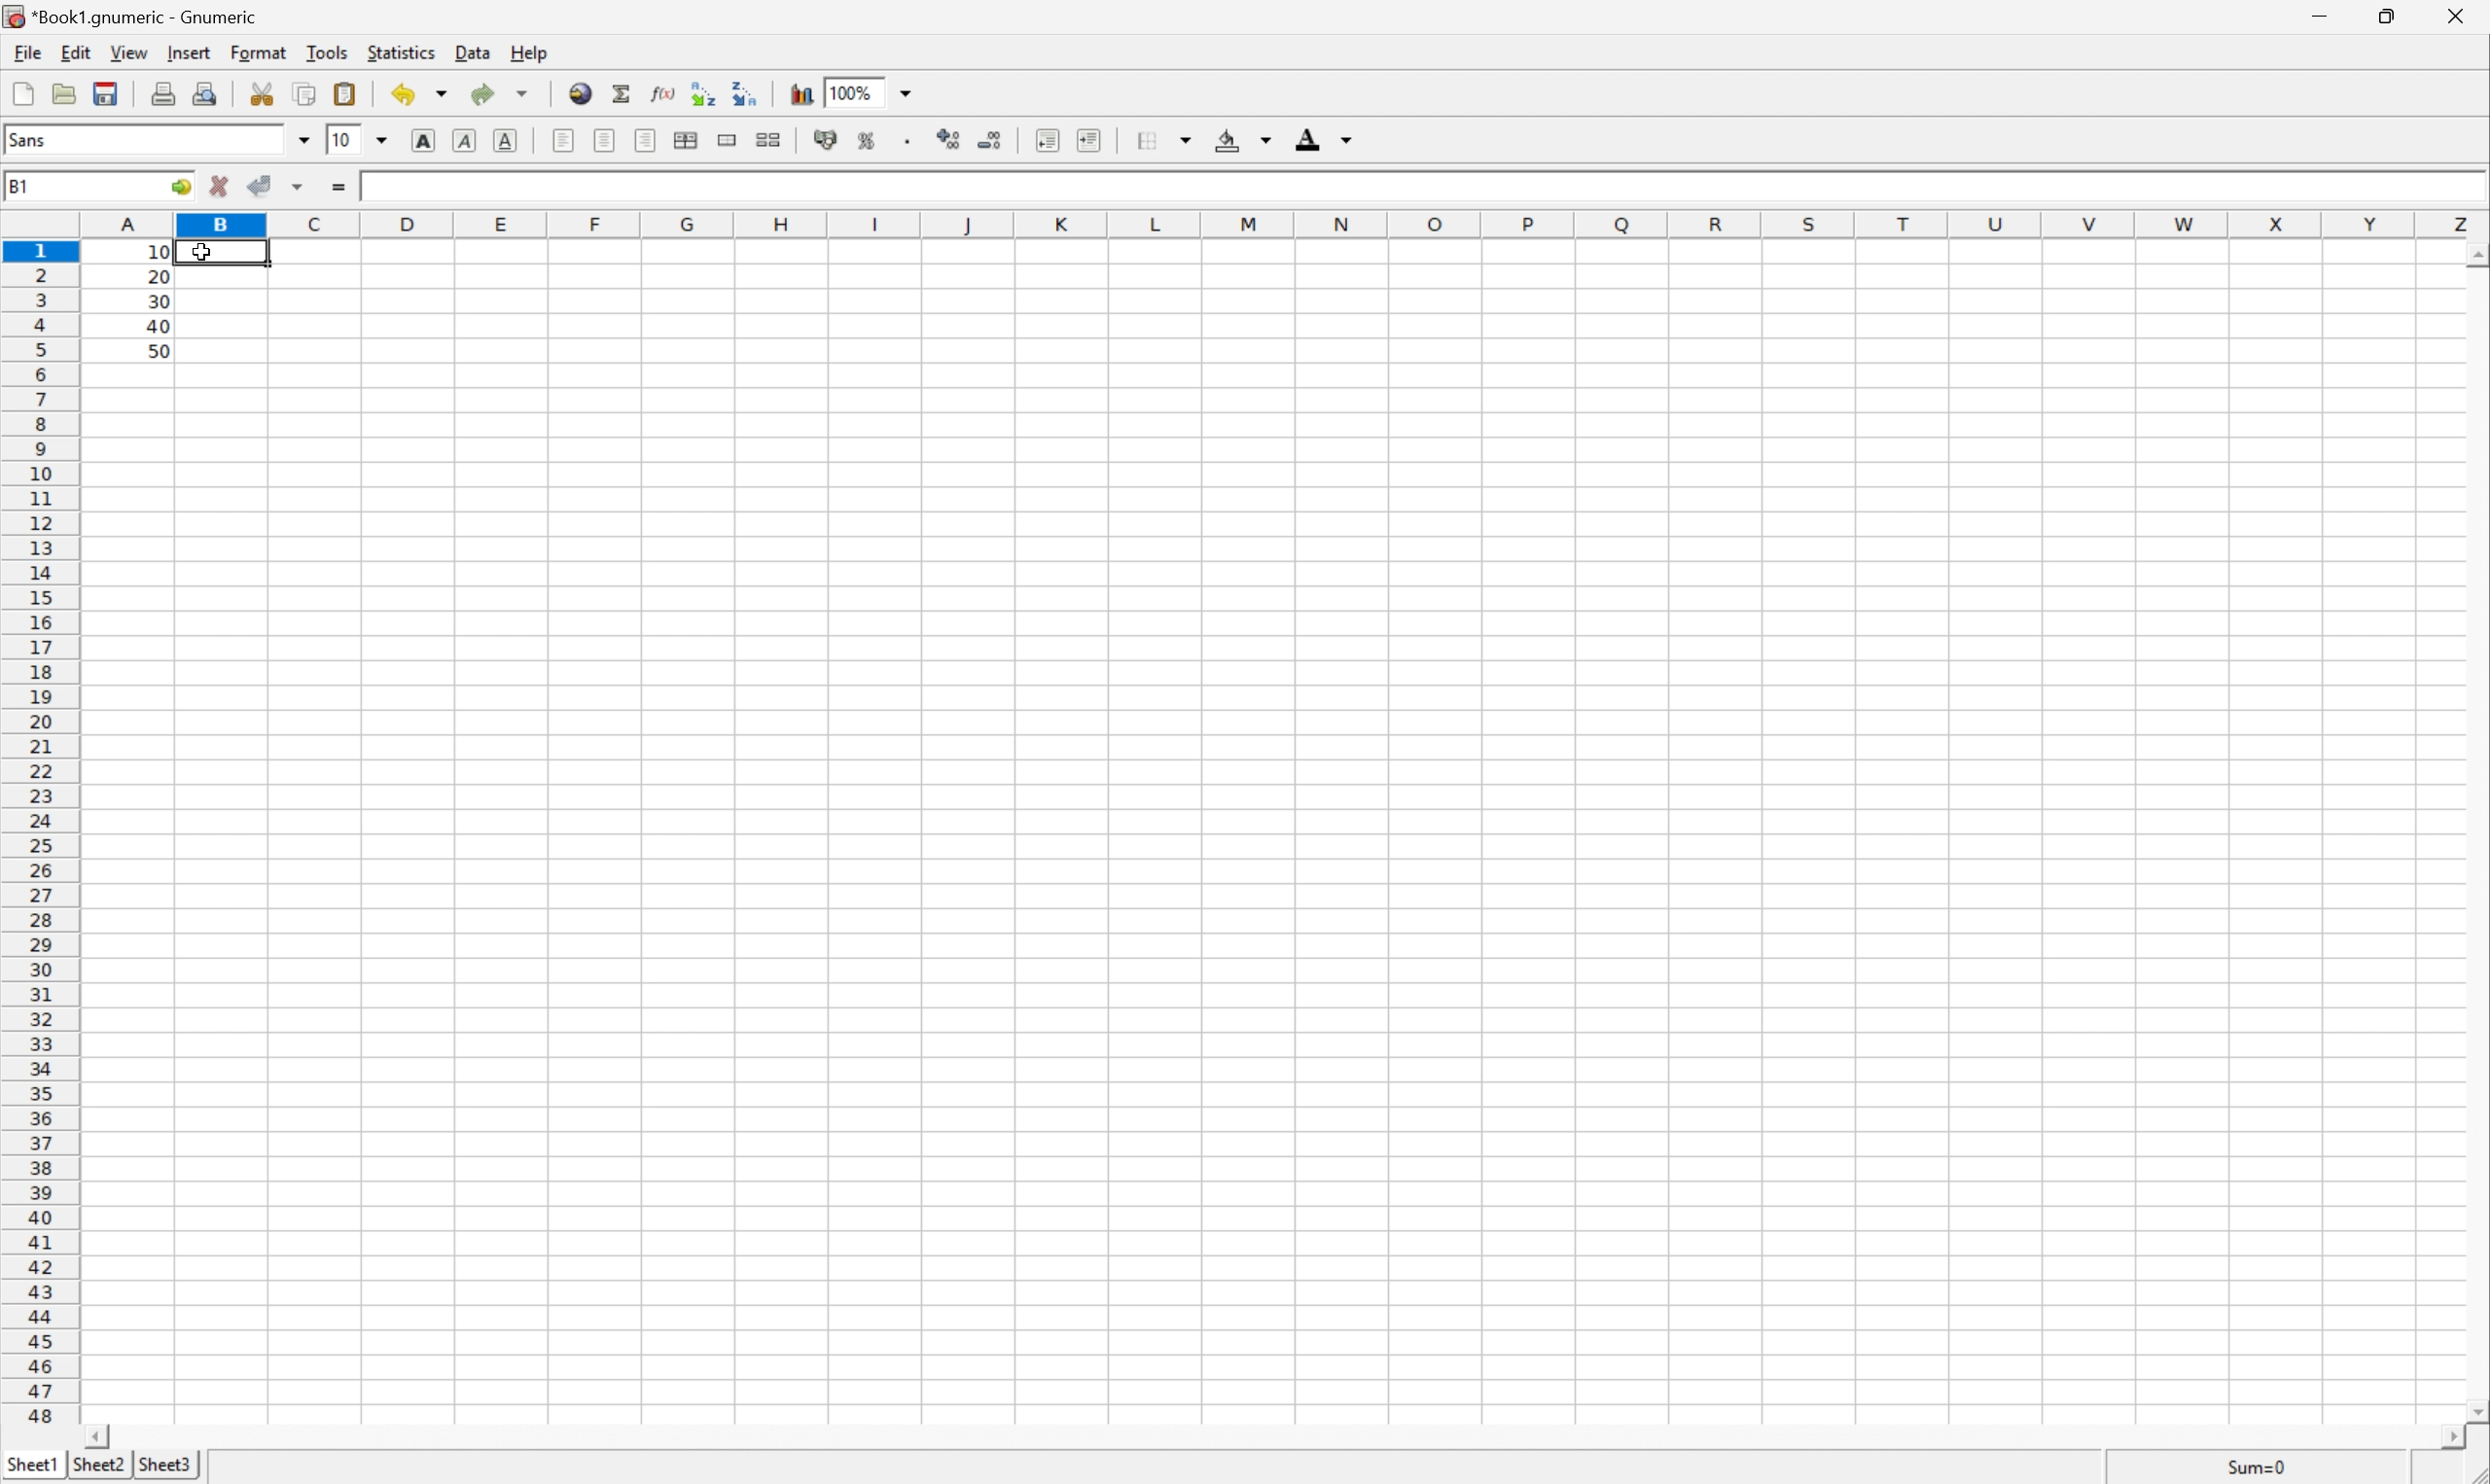  What do you see at coordinates (344, 94) in the screenshot?
I see `Paste clipboard` at bounding box center [344, 94].